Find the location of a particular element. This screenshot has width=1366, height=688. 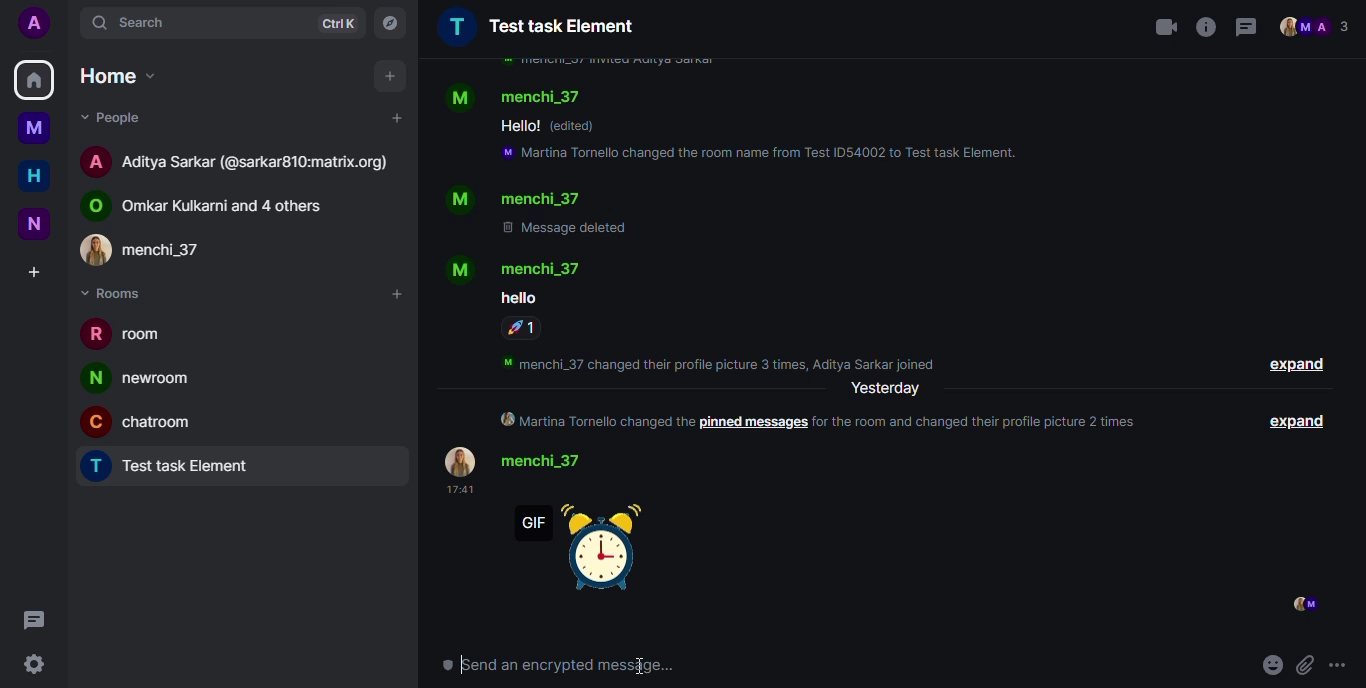

send an encrypted message is located at coordinates (563, 669).